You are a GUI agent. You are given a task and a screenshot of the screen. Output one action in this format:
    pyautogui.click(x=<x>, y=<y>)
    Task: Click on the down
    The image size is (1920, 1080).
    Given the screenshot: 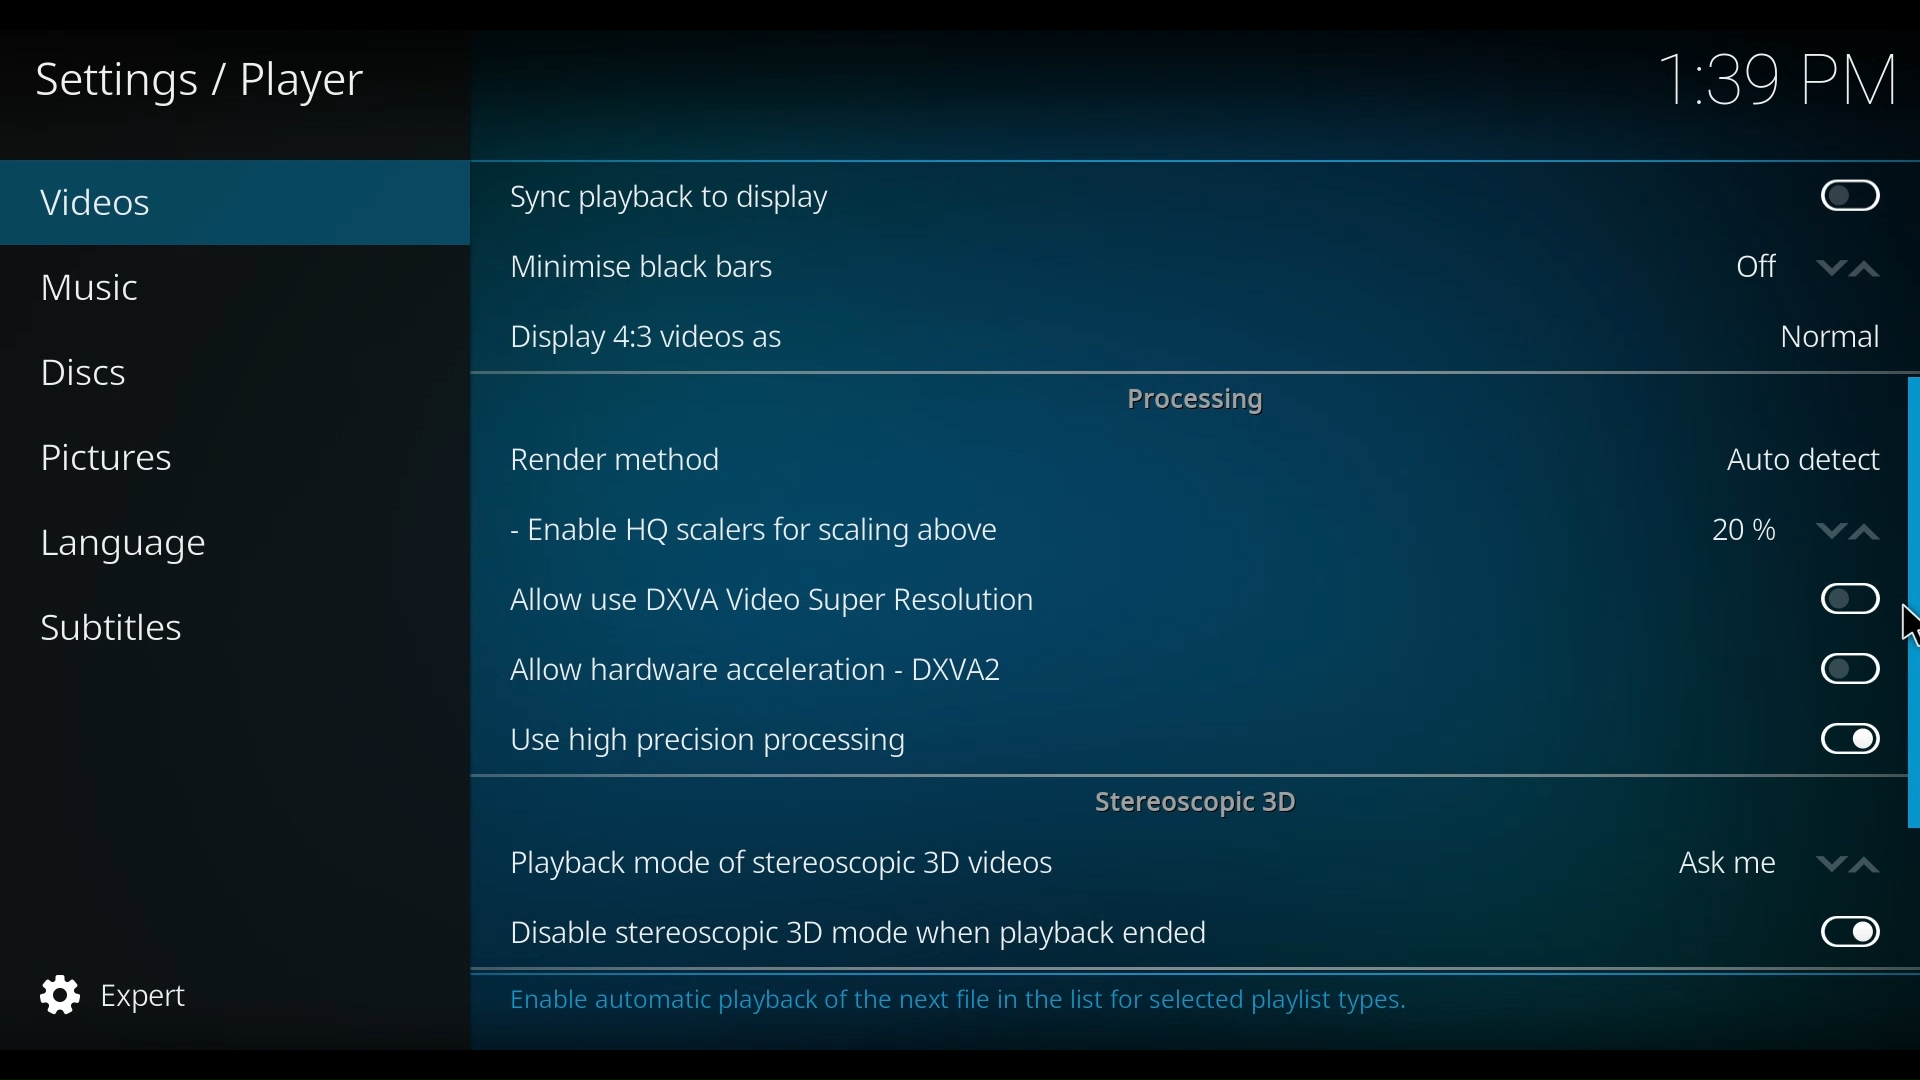 What is the action you would take?
    pyautogui.click(x=1825, y=529)
    